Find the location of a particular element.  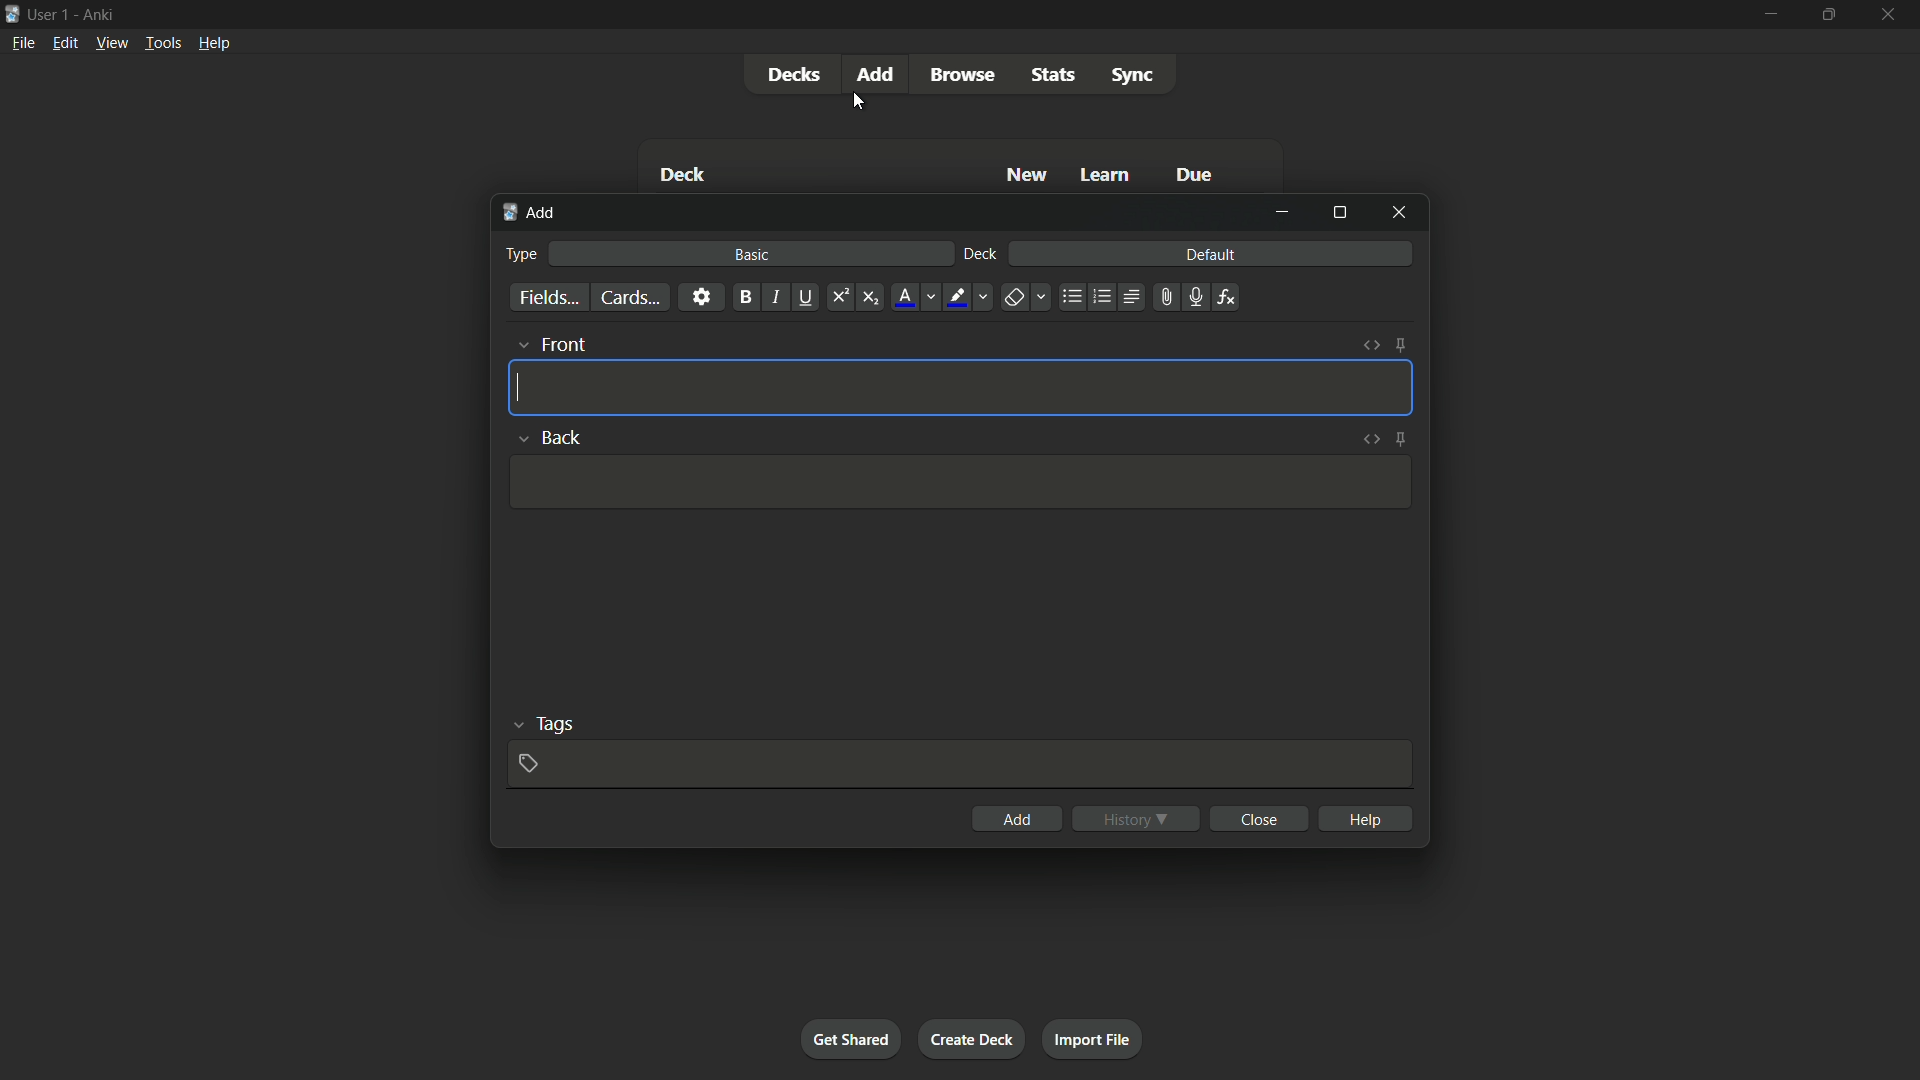

view menu is located at coordinates (110, 41).